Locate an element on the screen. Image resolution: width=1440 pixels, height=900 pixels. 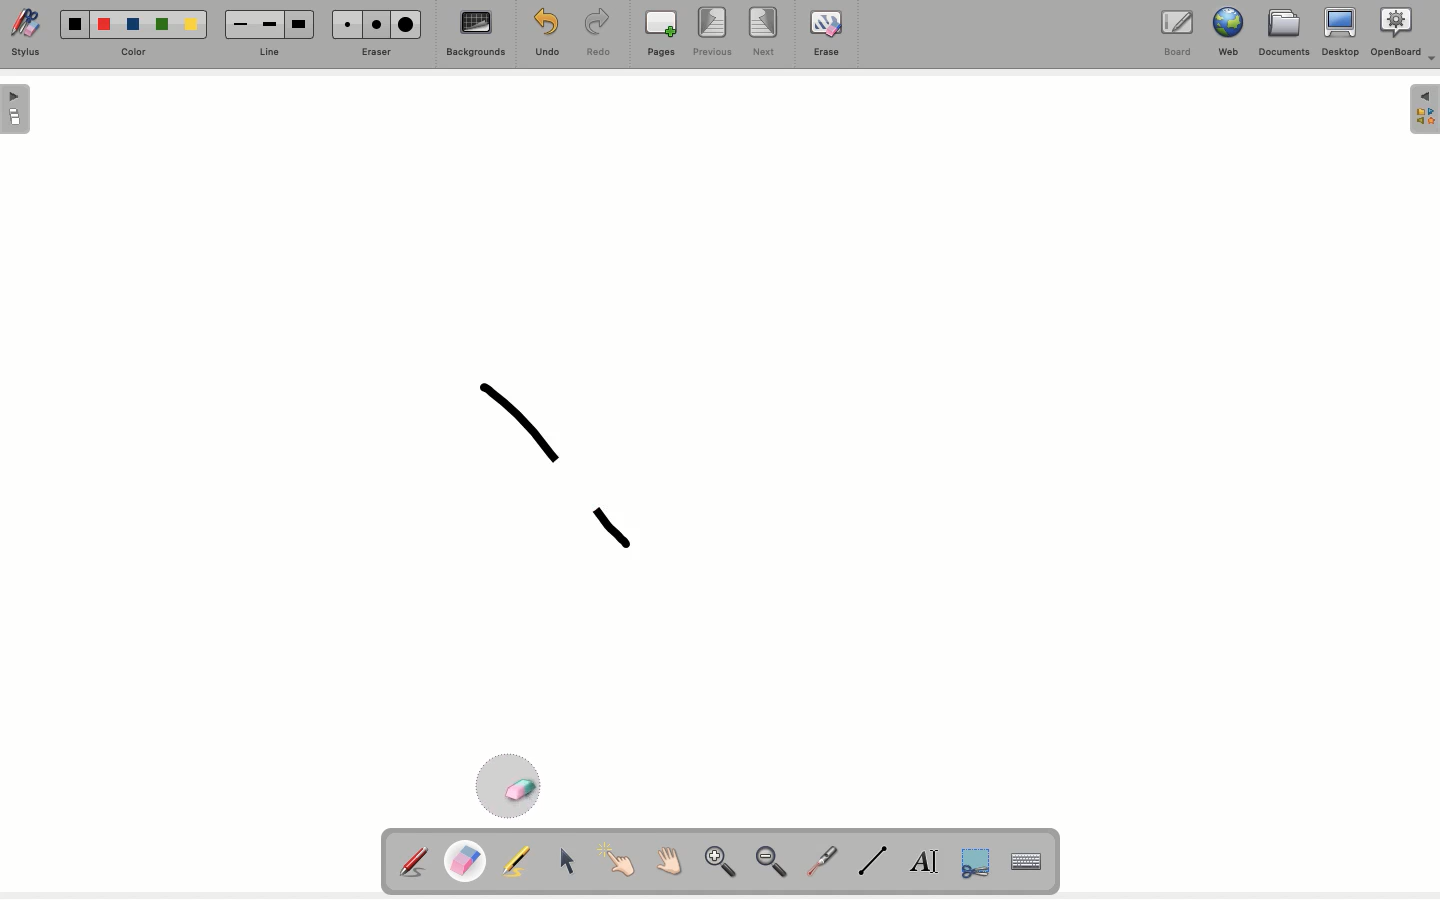
Borad is located at coordinates (1178, 36).